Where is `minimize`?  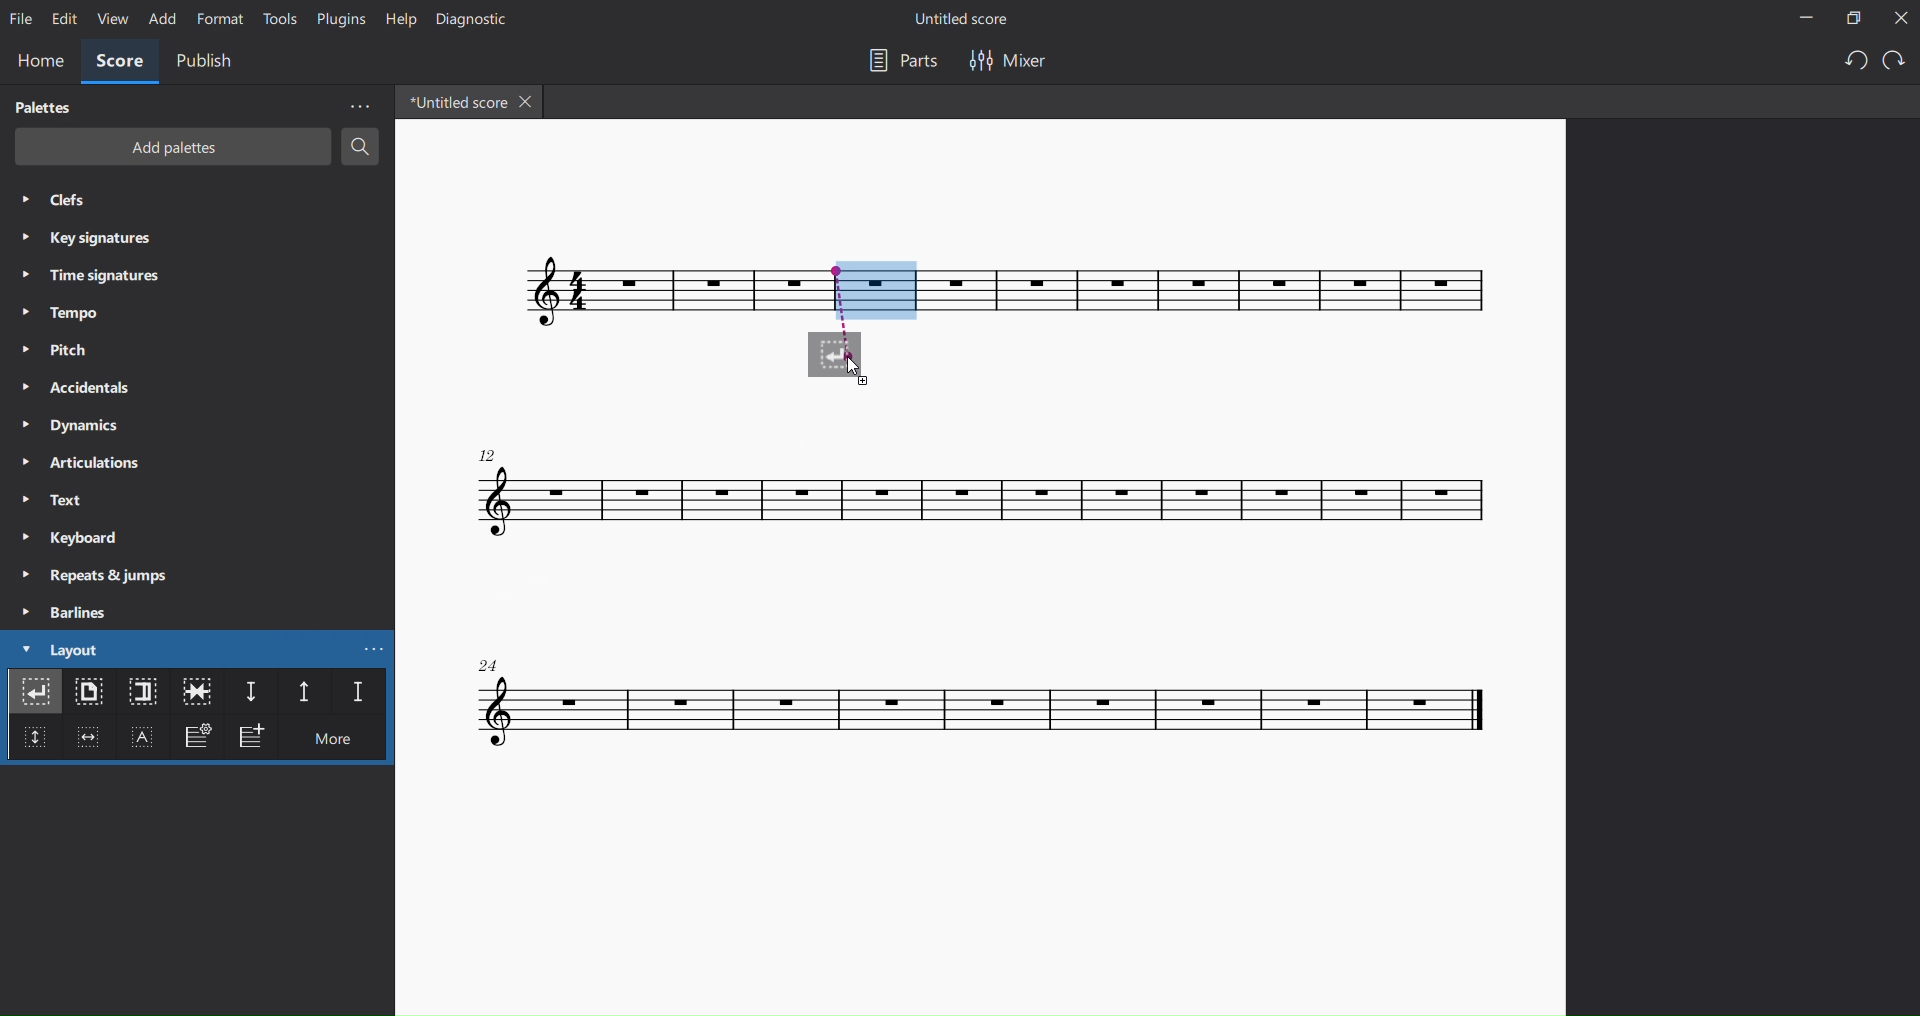 minimize is located at coordinates (1795, 19).